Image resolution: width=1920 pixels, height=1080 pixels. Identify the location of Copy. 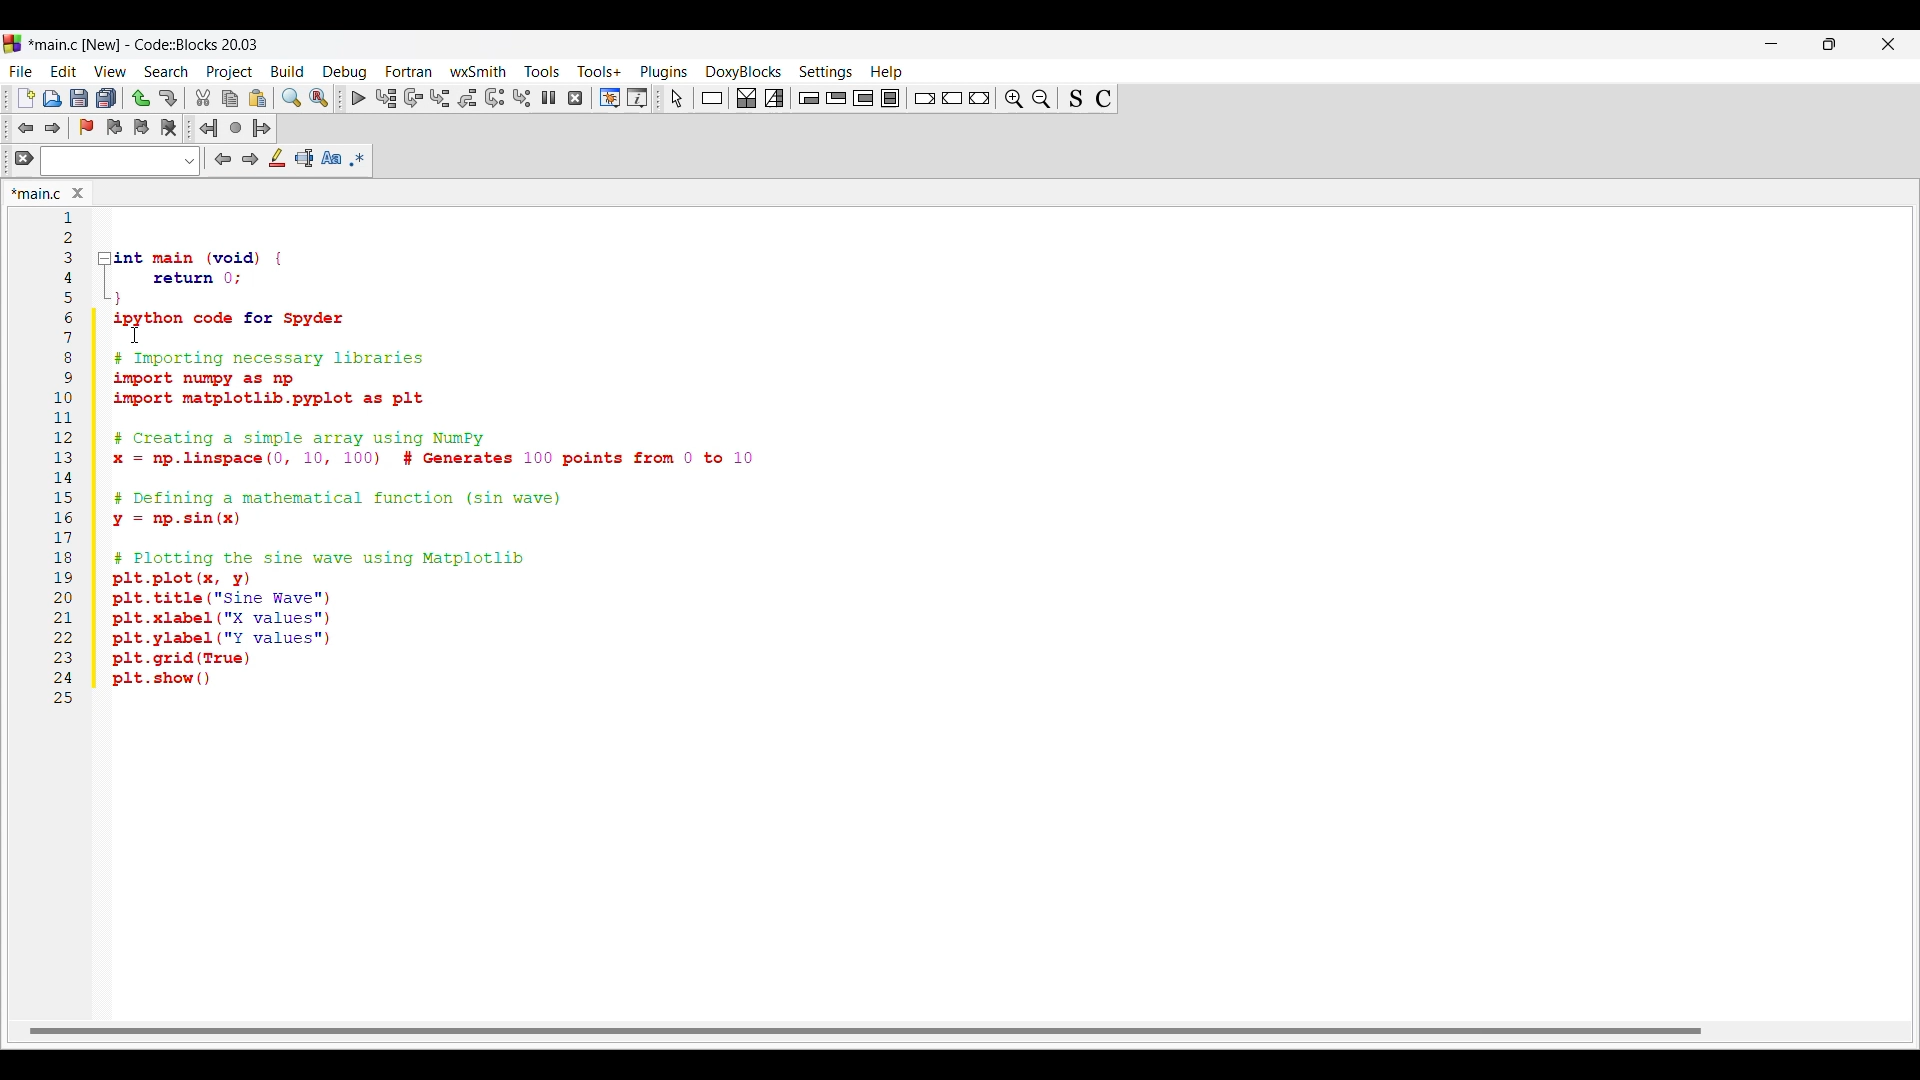
(230, 98).